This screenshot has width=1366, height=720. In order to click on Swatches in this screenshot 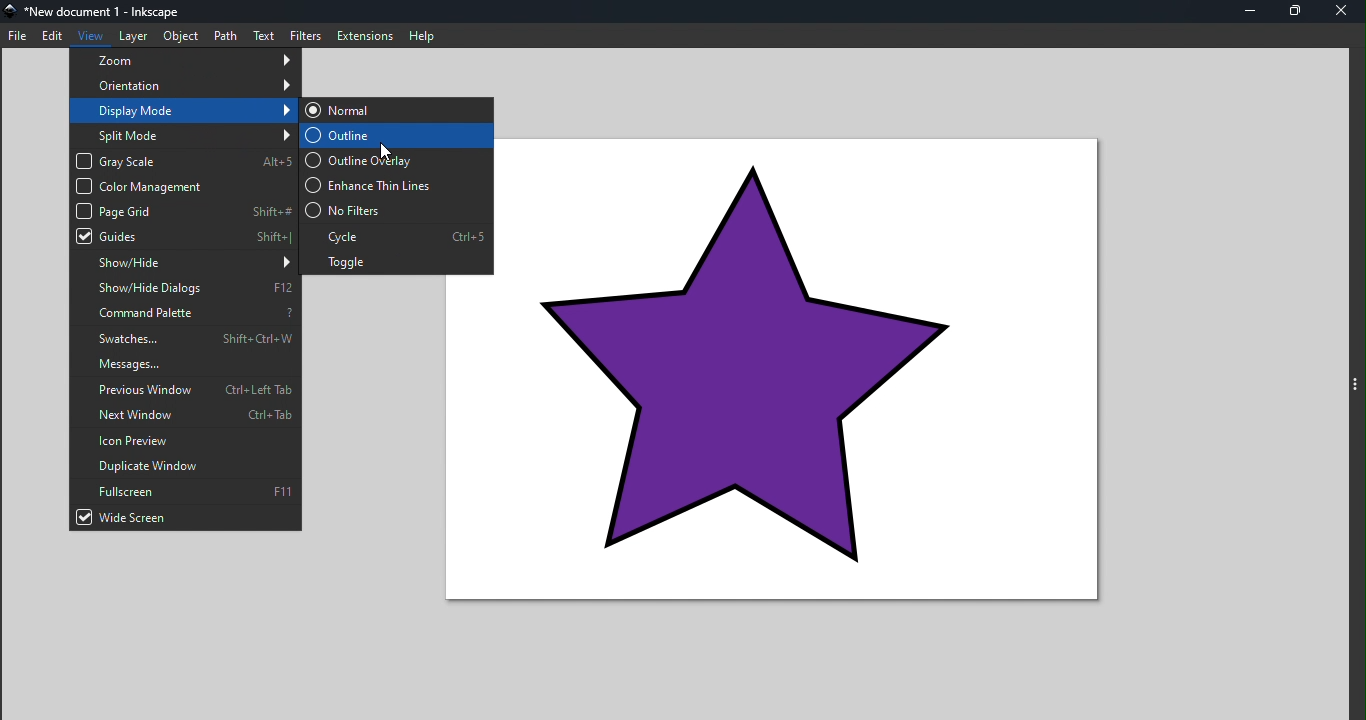, I will do `click(184, 340)`.